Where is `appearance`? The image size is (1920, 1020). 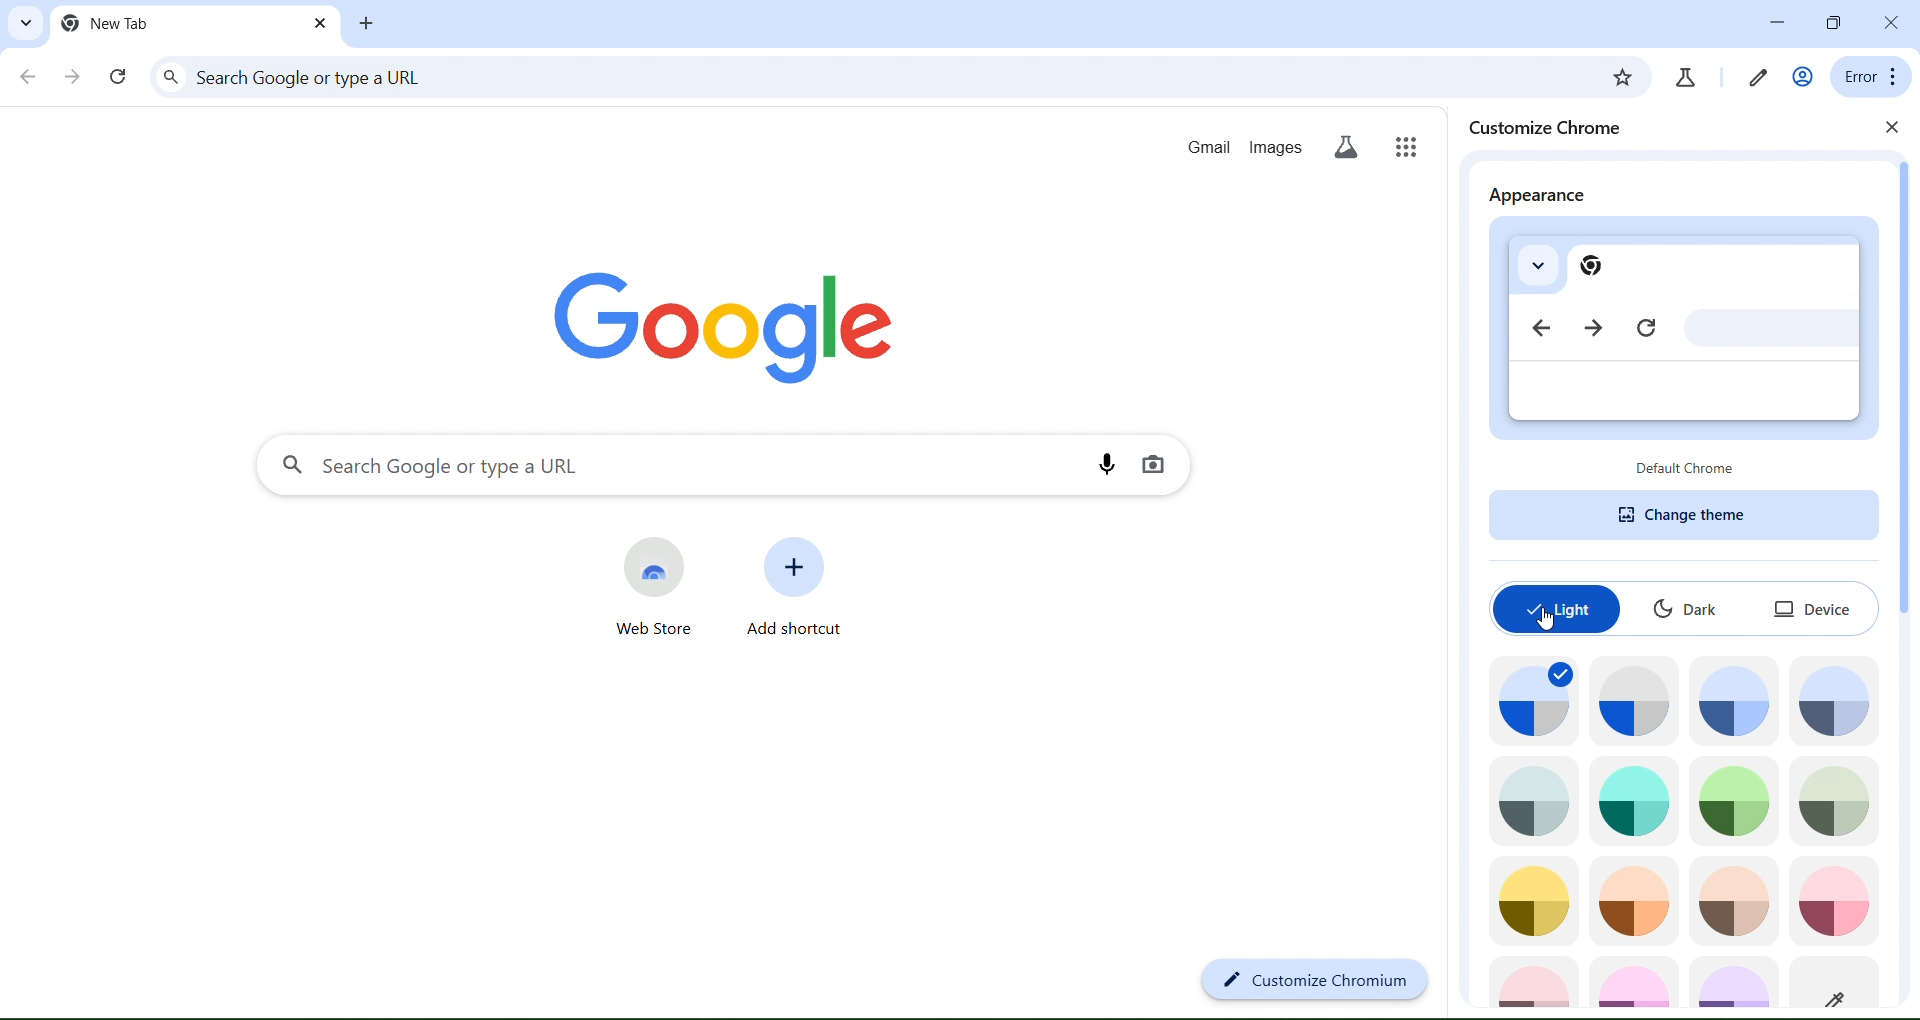
appearance is located at coordinates (1536, 197).